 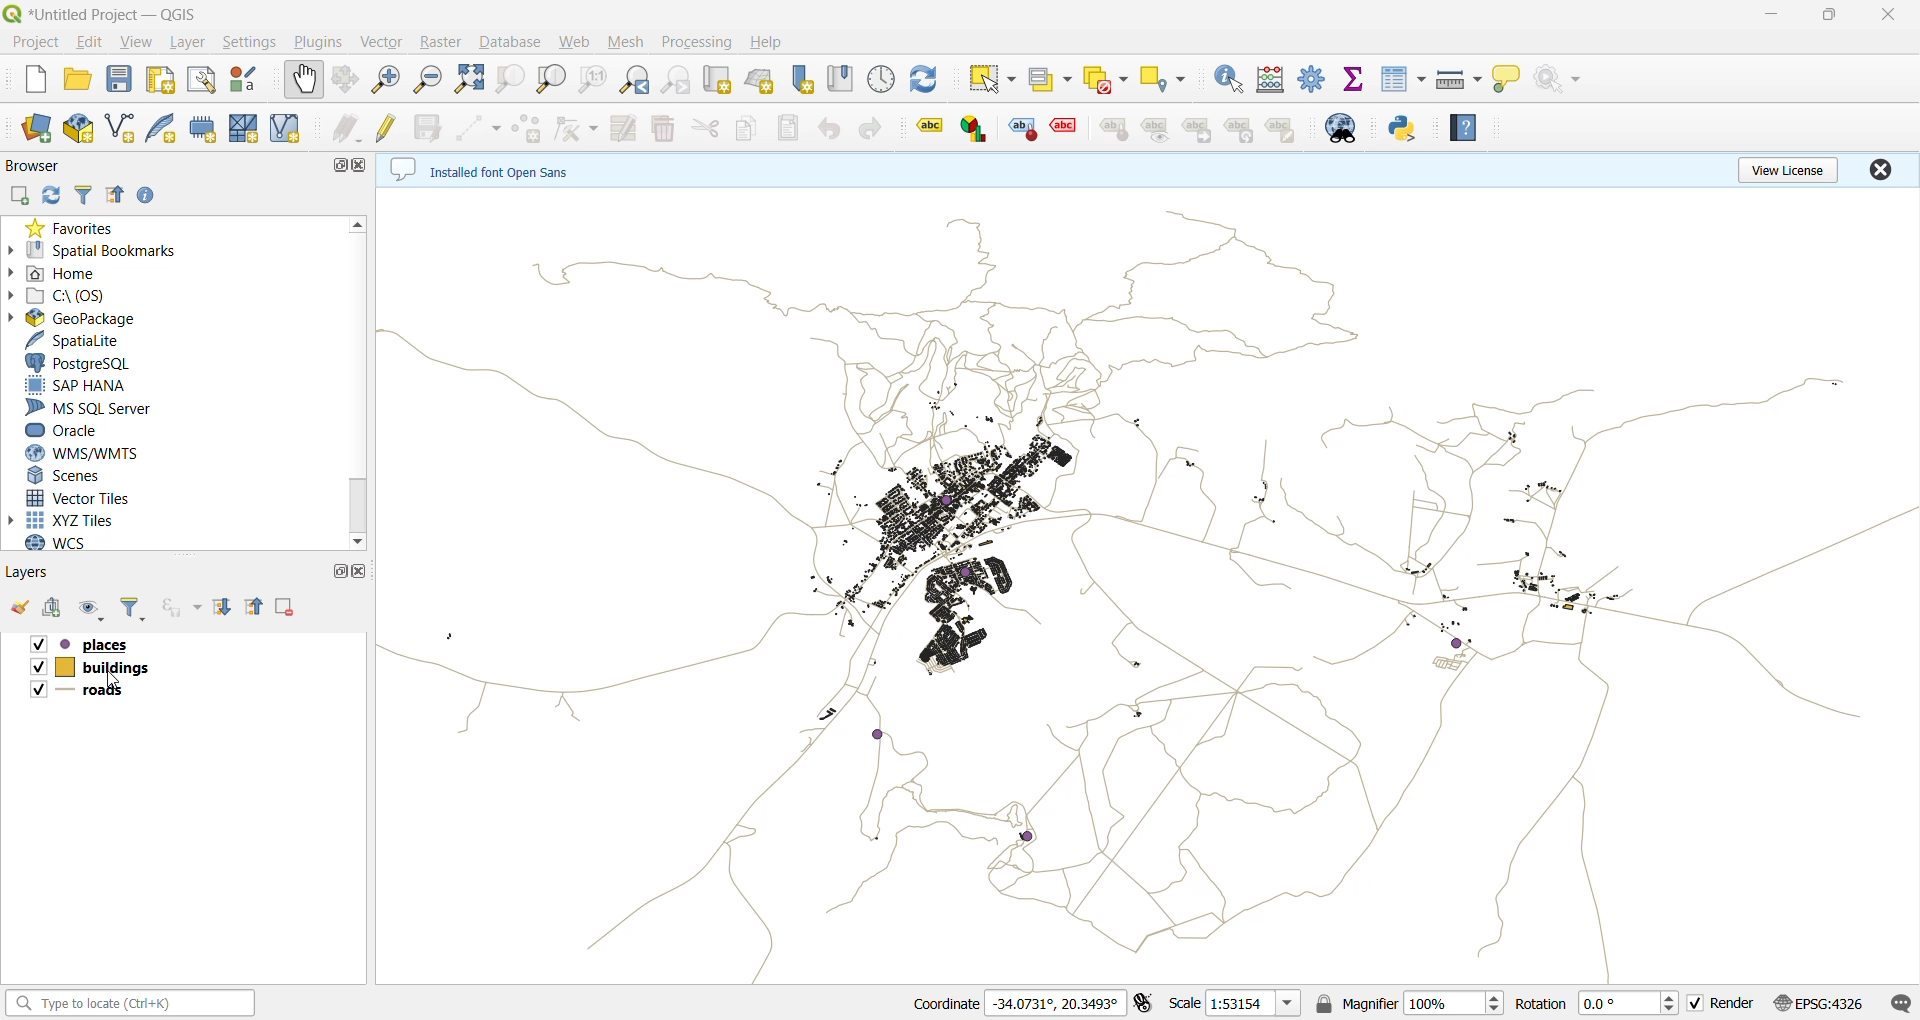 I want to click on mesh, so click(x=629, y=43).